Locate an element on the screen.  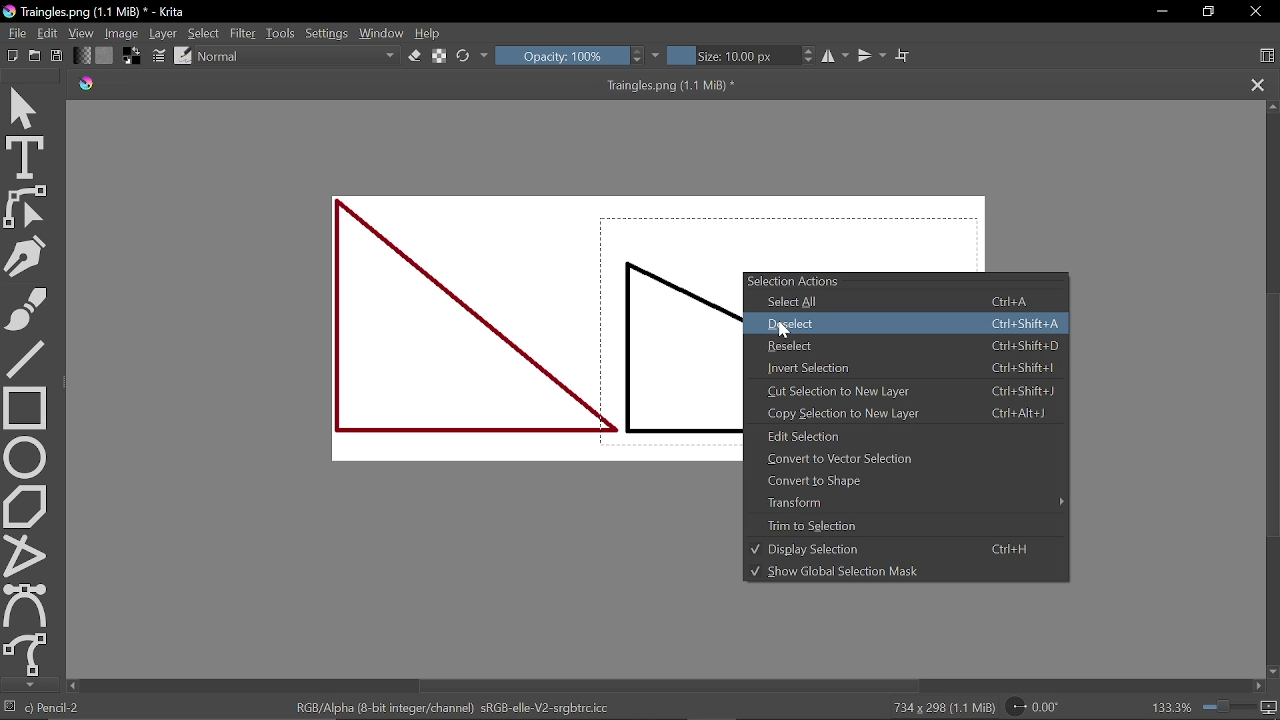
Deselect is located at coordinates (905, 324).